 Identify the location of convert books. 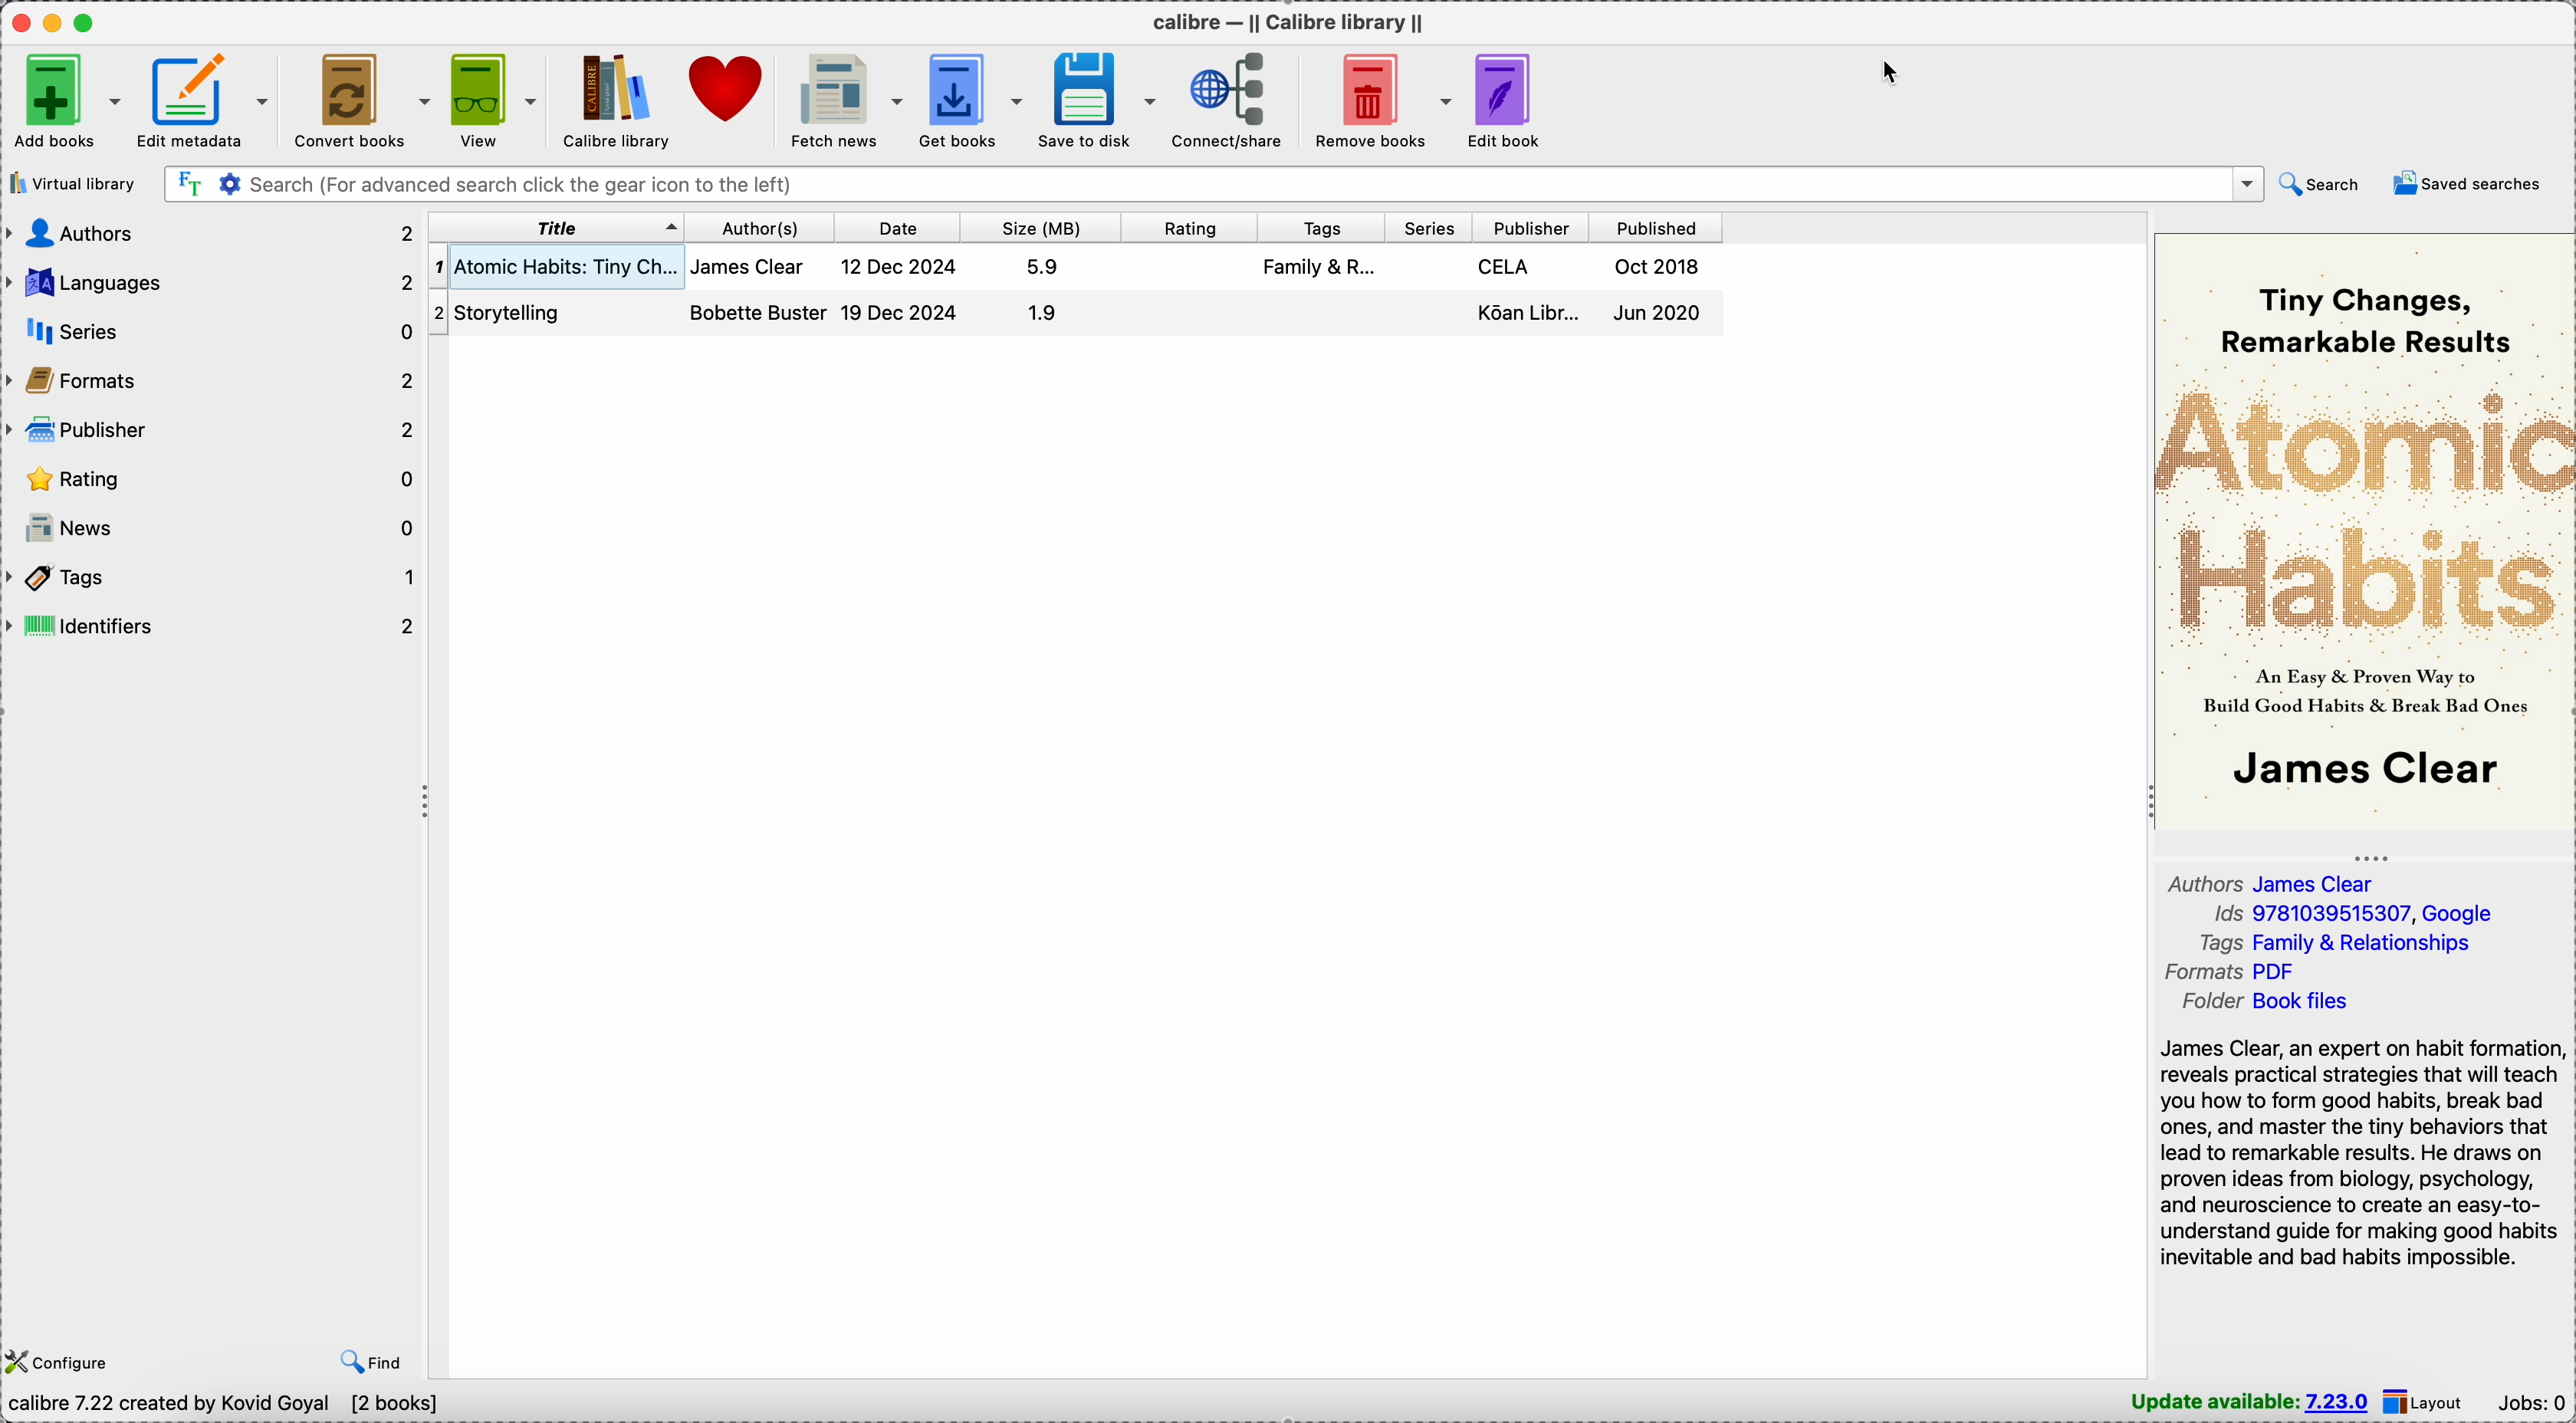
(360, 100).